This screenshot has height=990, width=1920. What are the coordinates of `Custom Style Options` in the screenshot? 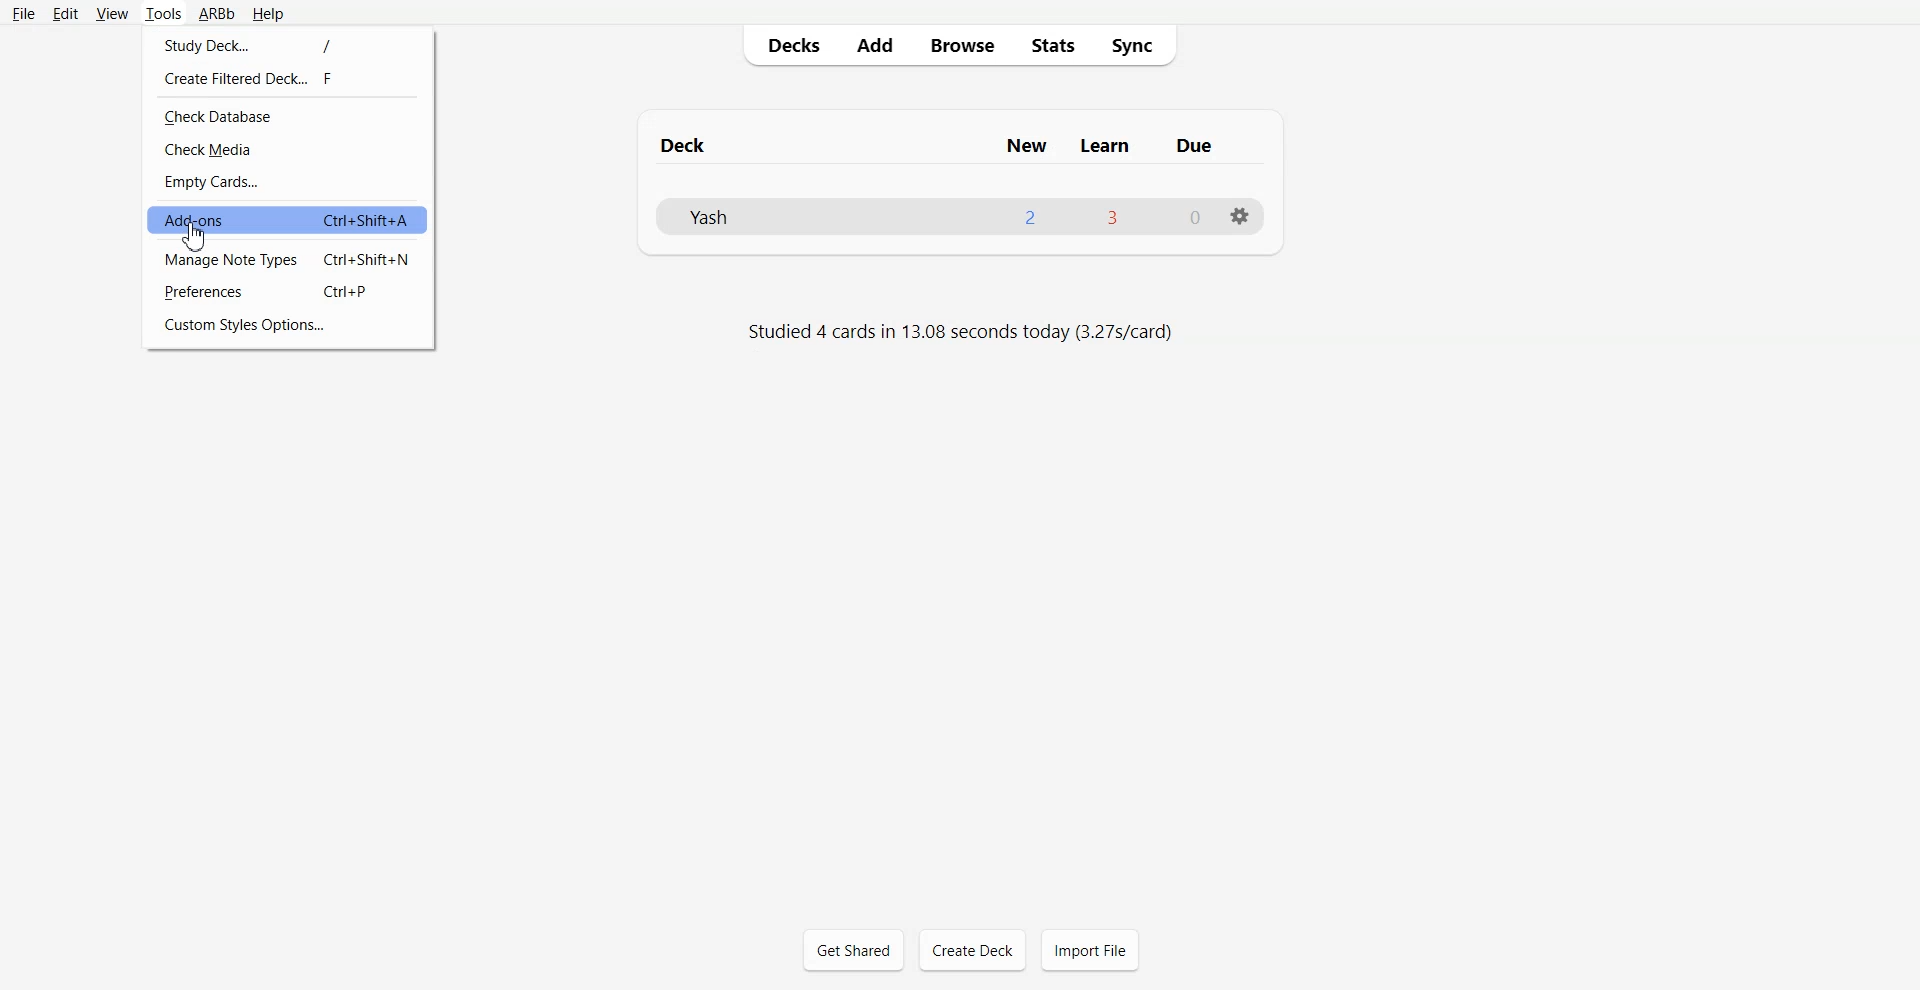 It's located at (289, 326).